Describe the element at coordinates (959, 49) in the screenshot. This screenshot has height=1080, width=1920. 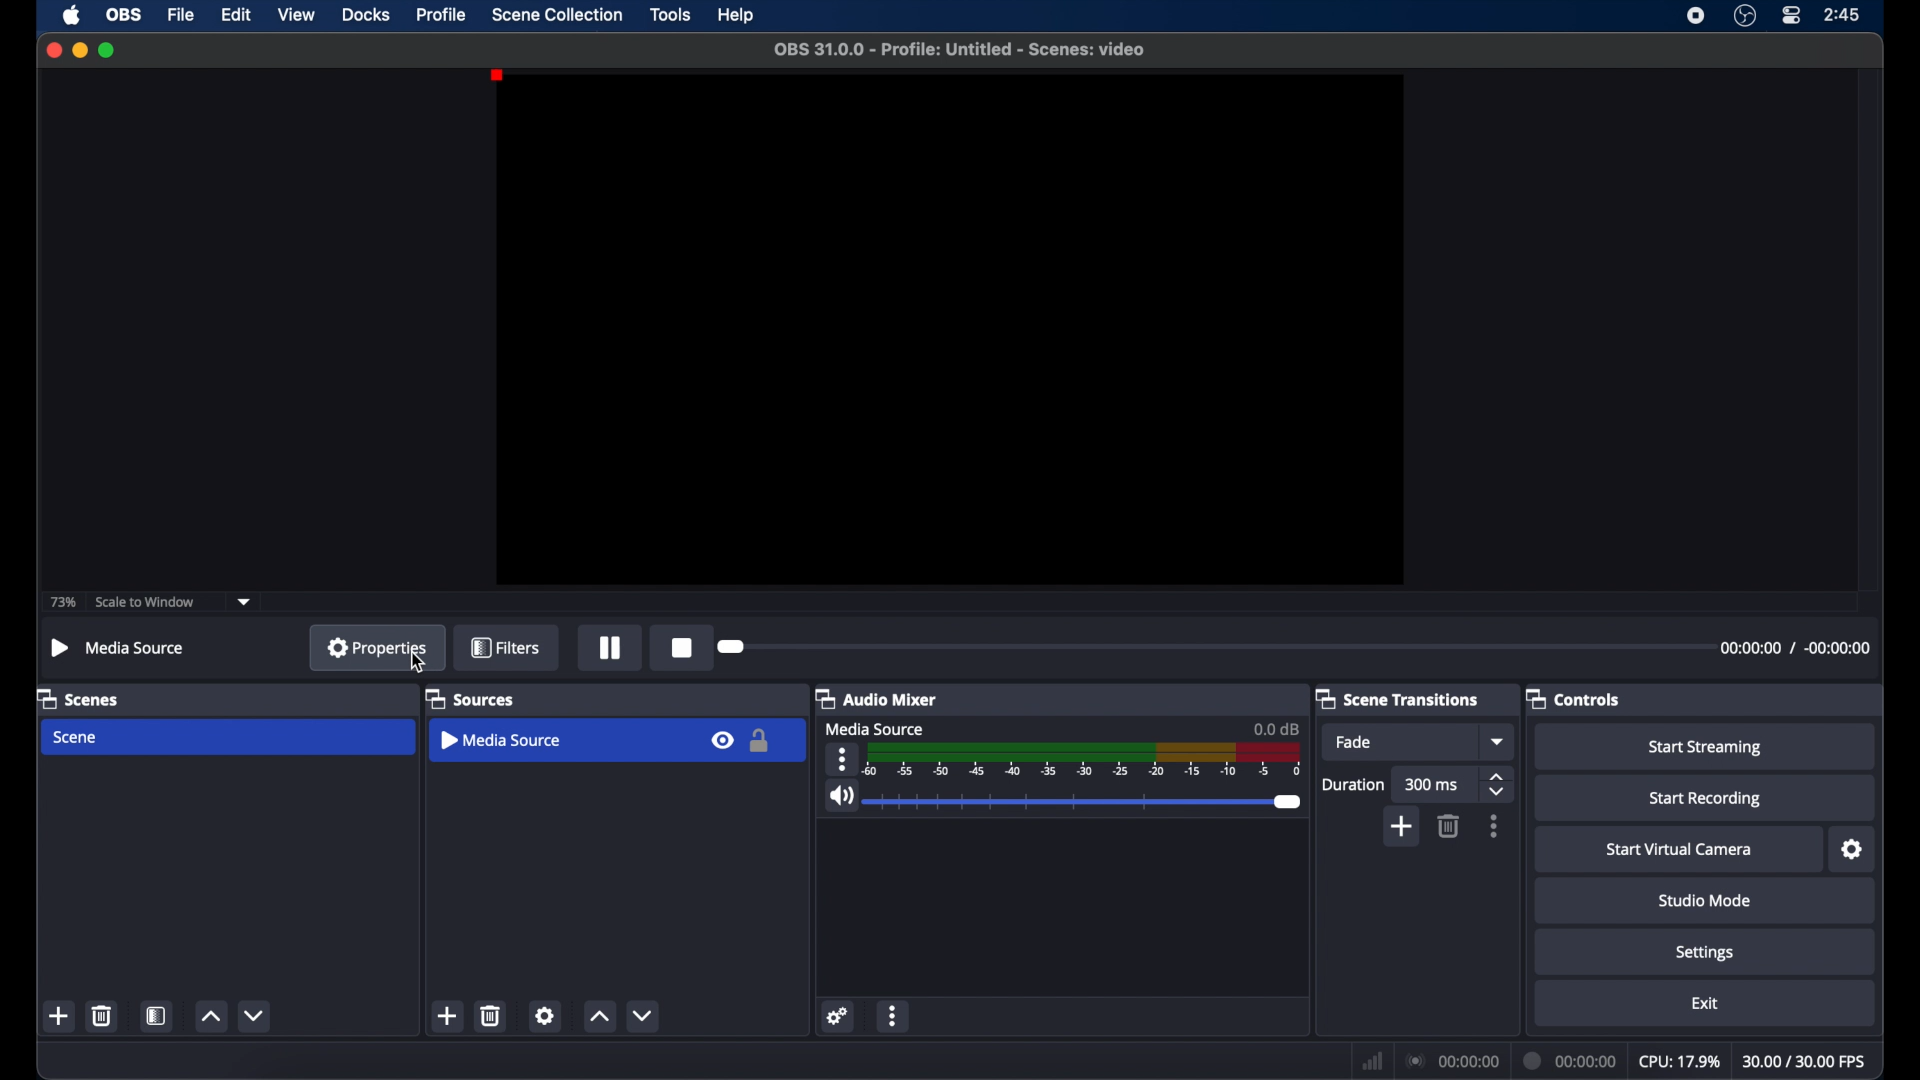
I see `file name` at that location.